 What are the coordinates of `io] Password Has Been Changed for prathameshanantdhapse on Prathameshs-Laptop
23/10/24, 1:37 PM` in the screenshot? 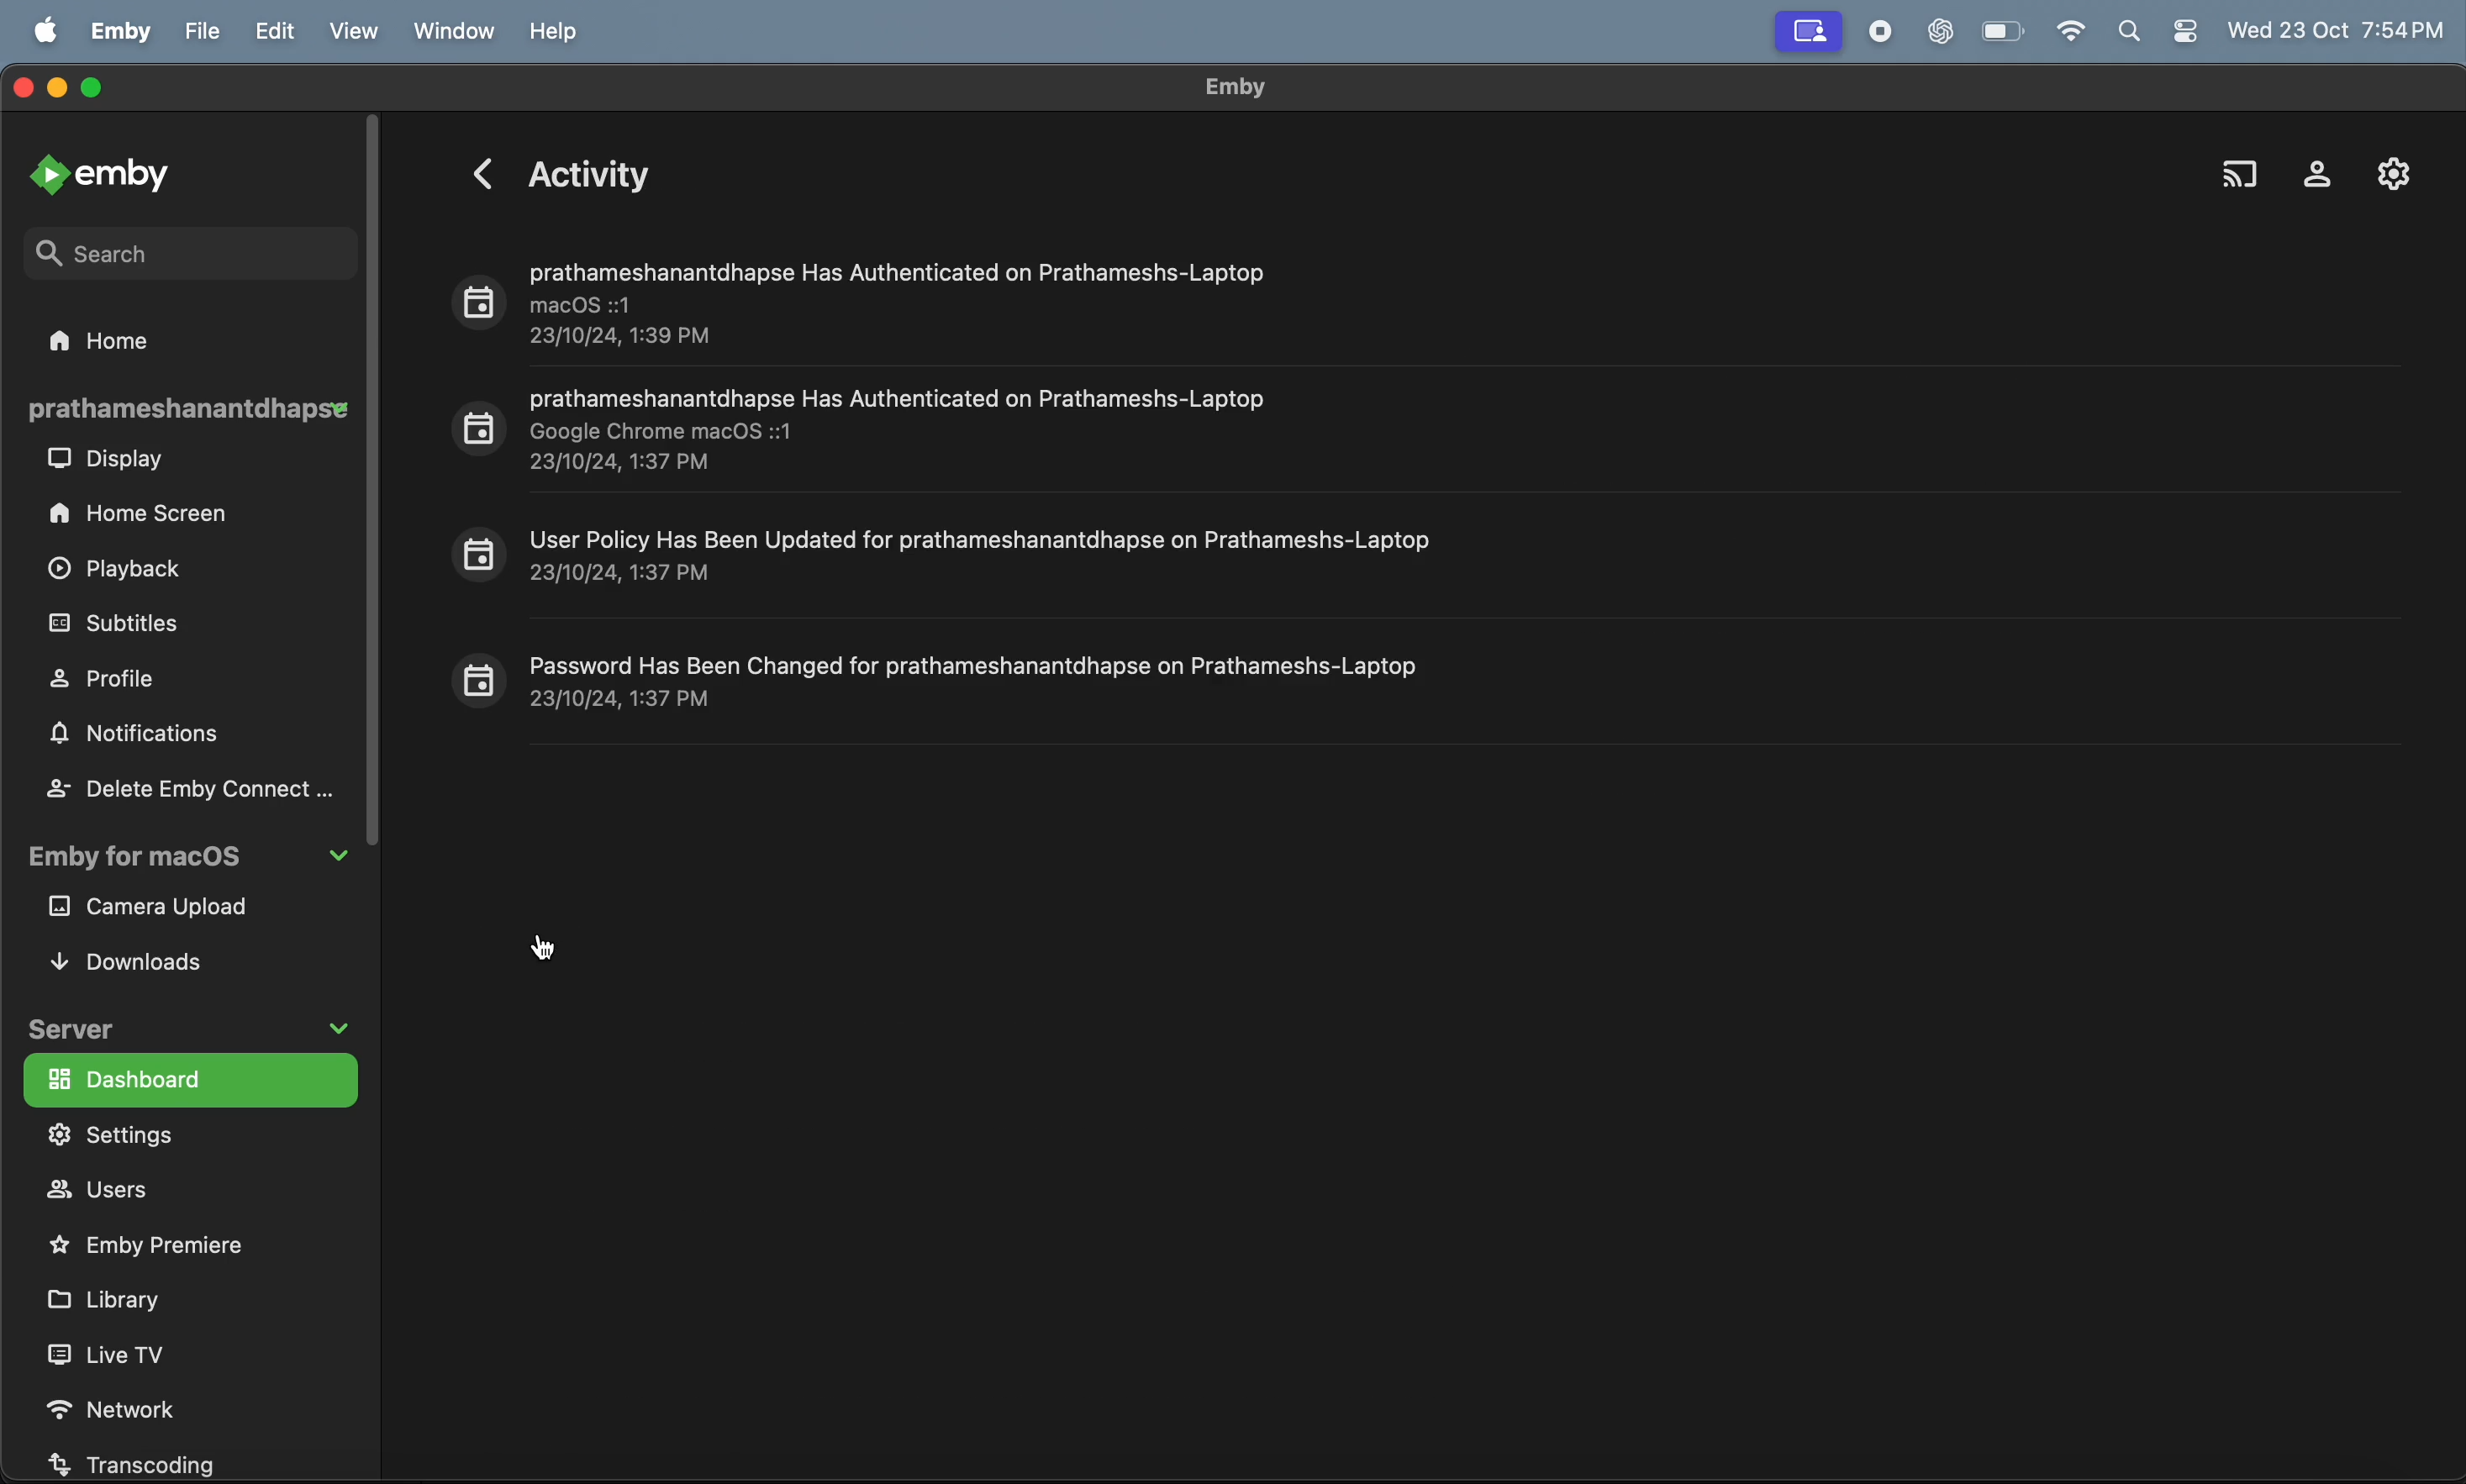 It's located at (941, 679).